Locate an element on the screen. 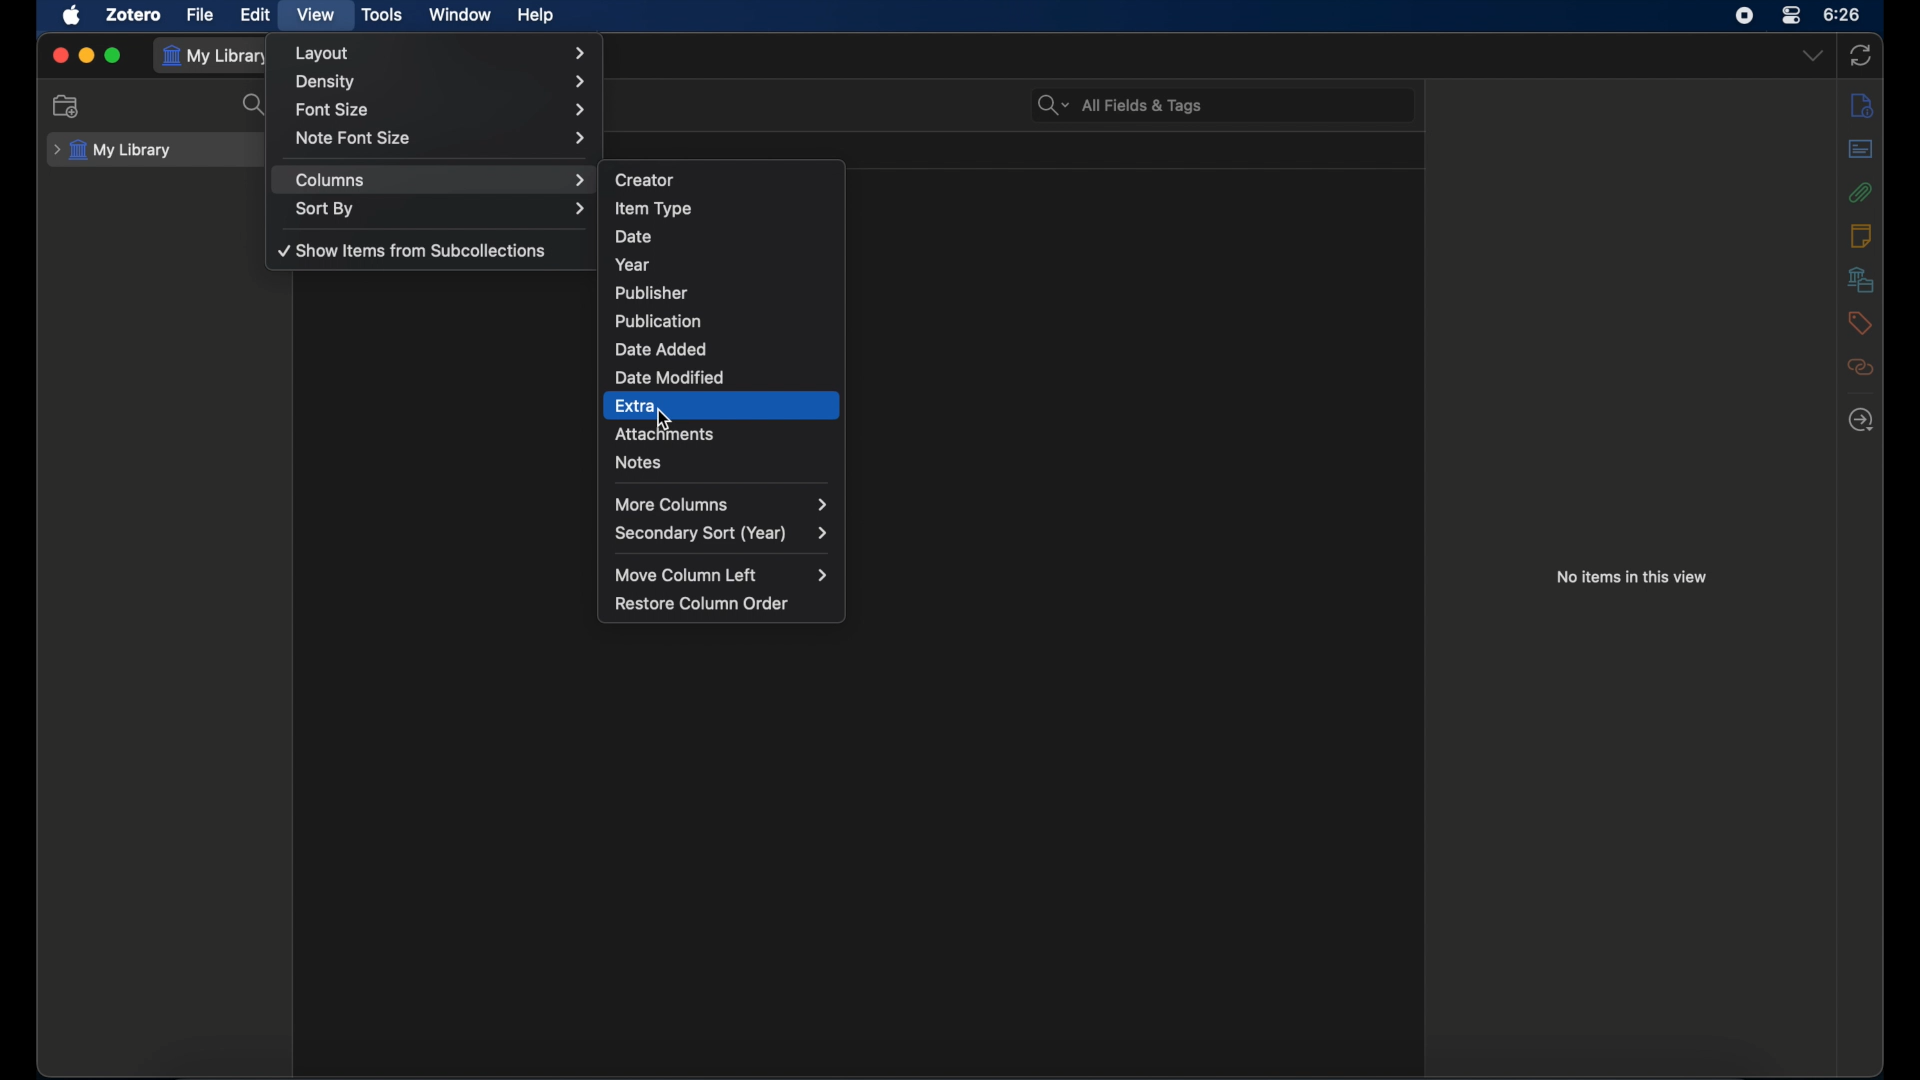 The image size is (1920, 1080). locate is located at coordinates (1861, 419).